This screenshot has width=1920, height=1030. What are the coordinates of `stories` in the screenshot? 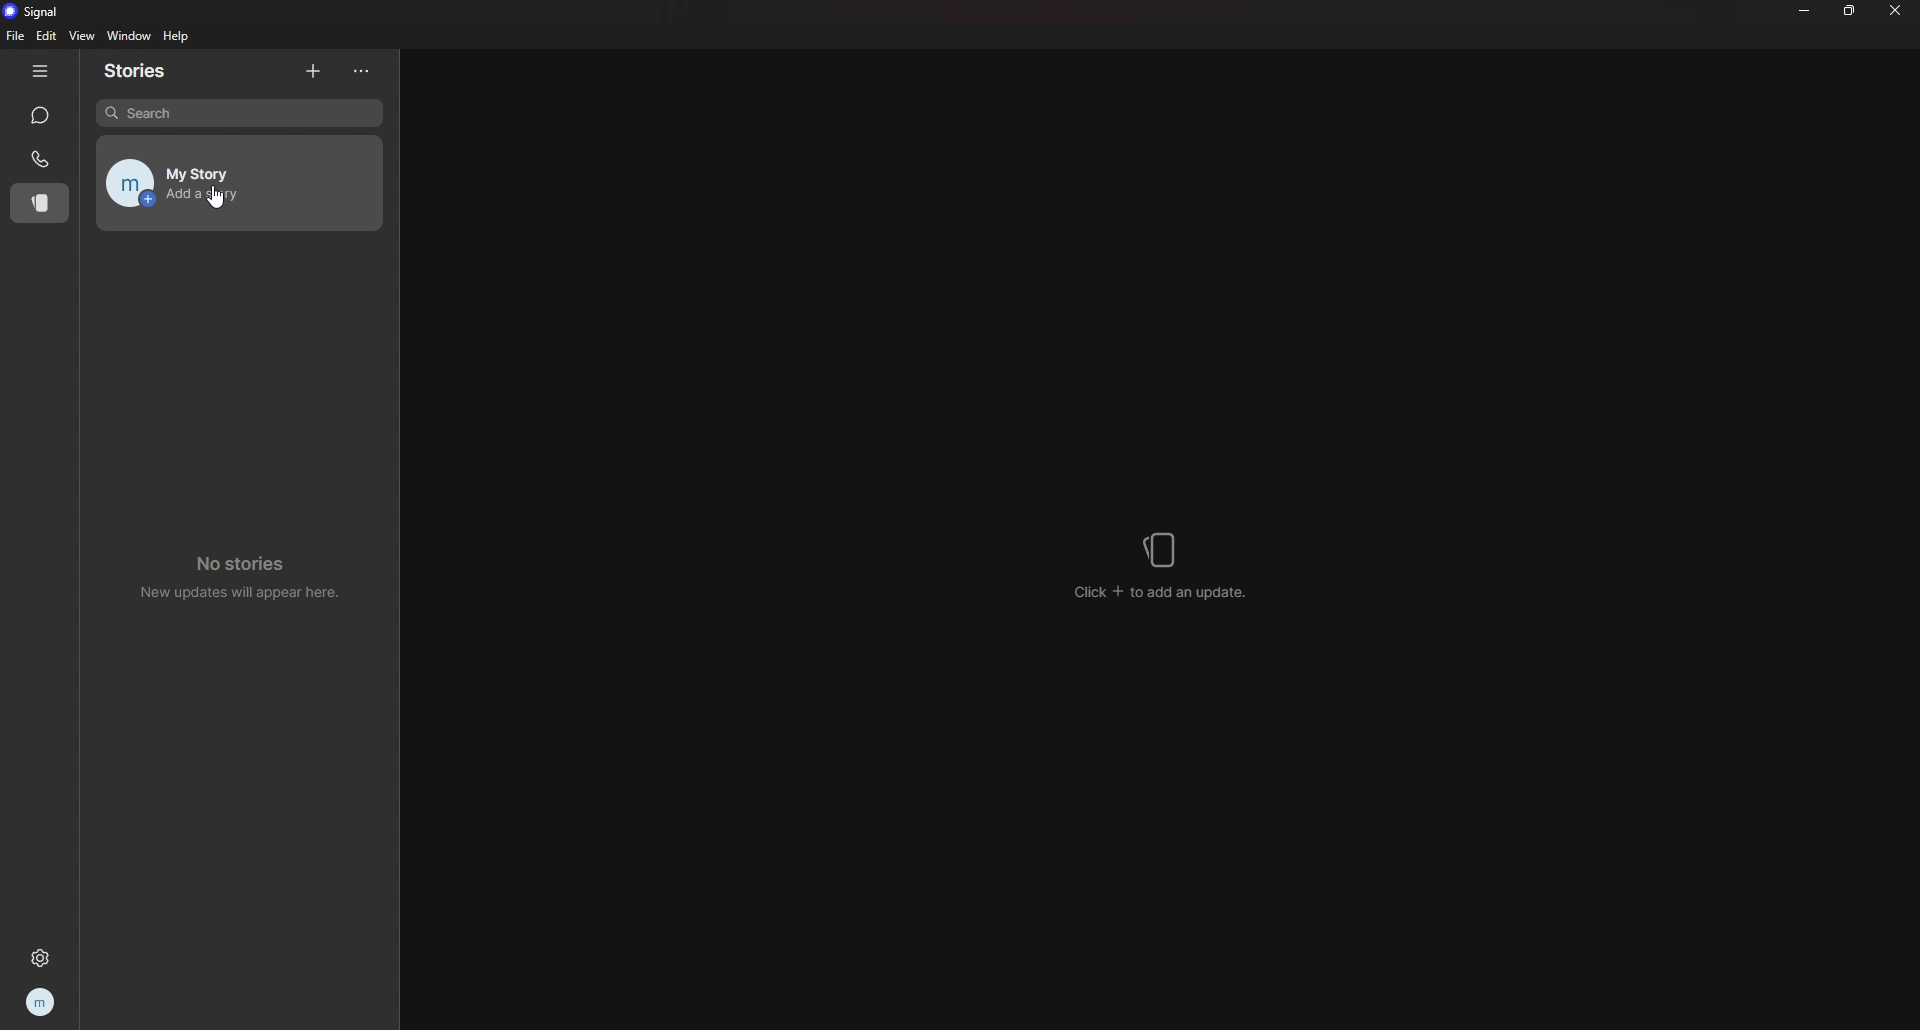 It's located at (145, 71).